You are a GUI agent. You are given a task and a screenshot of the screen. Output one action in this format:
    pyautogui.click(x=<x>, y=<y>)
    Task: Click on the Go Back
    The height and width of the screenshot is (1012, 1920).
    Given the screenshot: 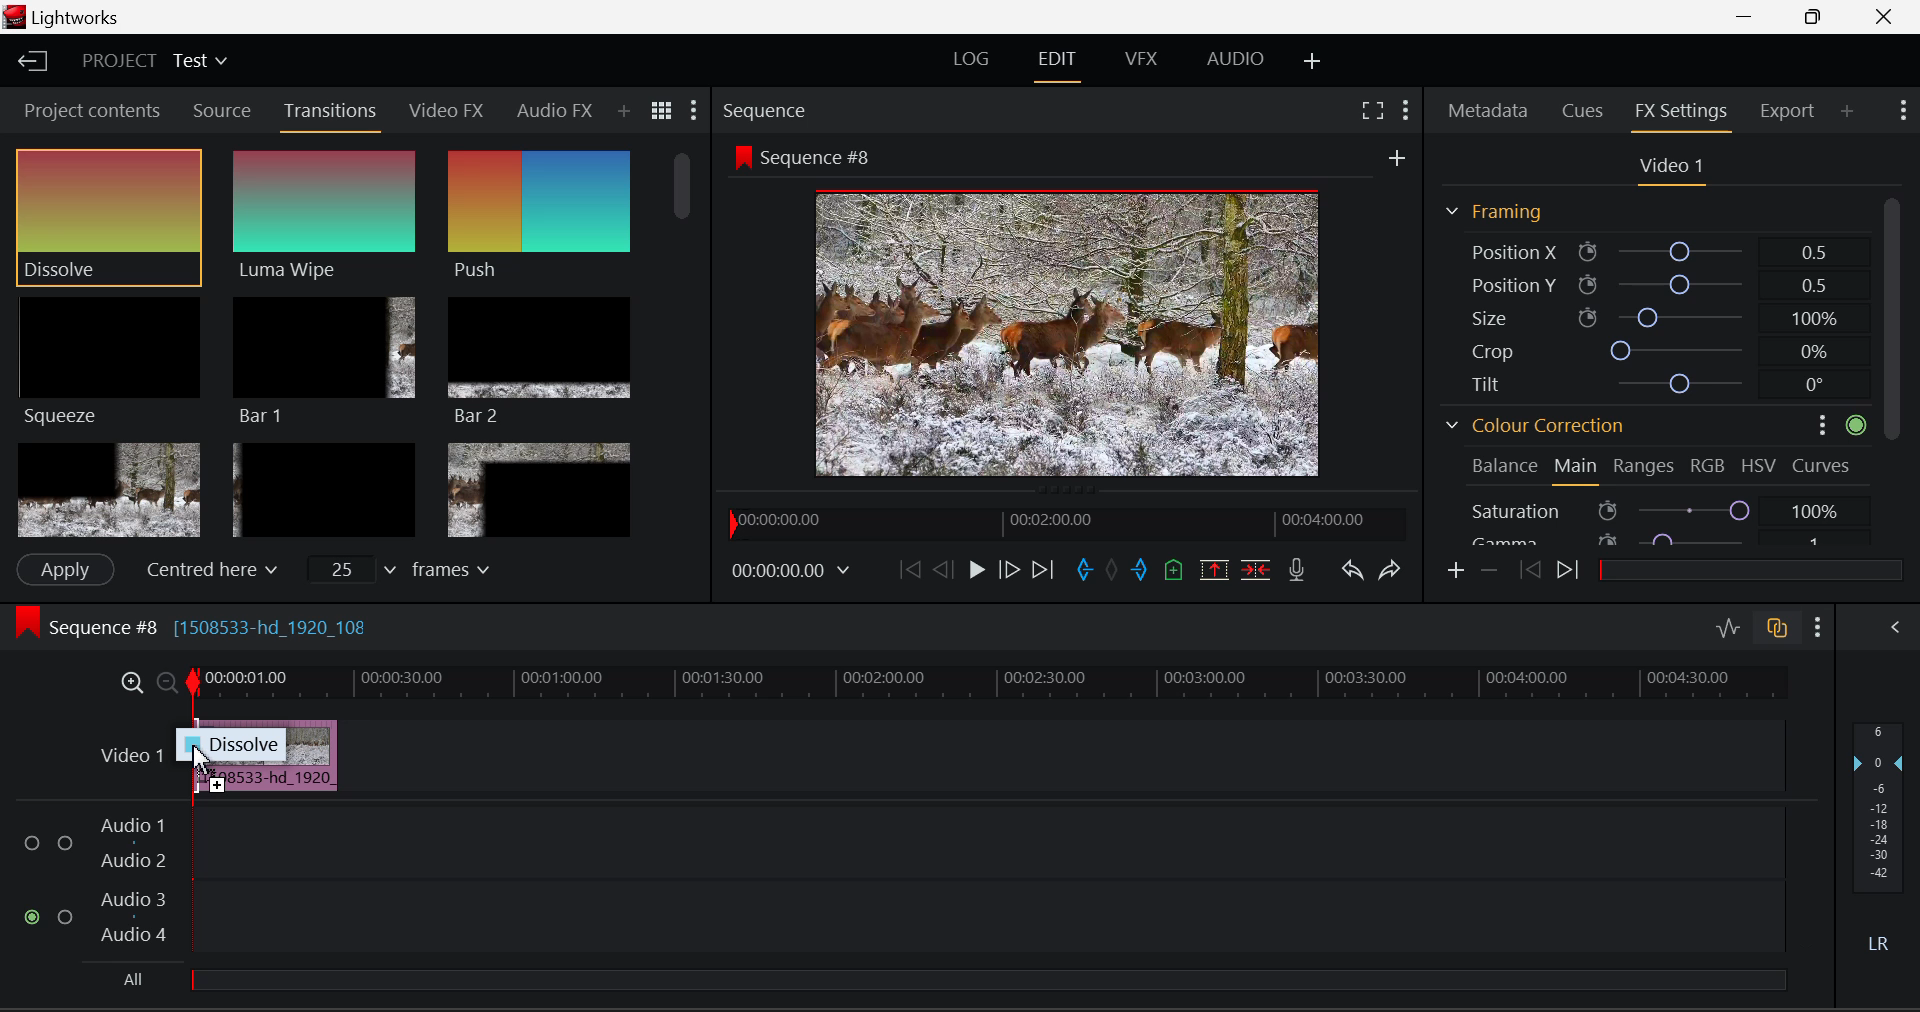 What is the action you would take?
    pyautogui.click(x=942, y=570)
    